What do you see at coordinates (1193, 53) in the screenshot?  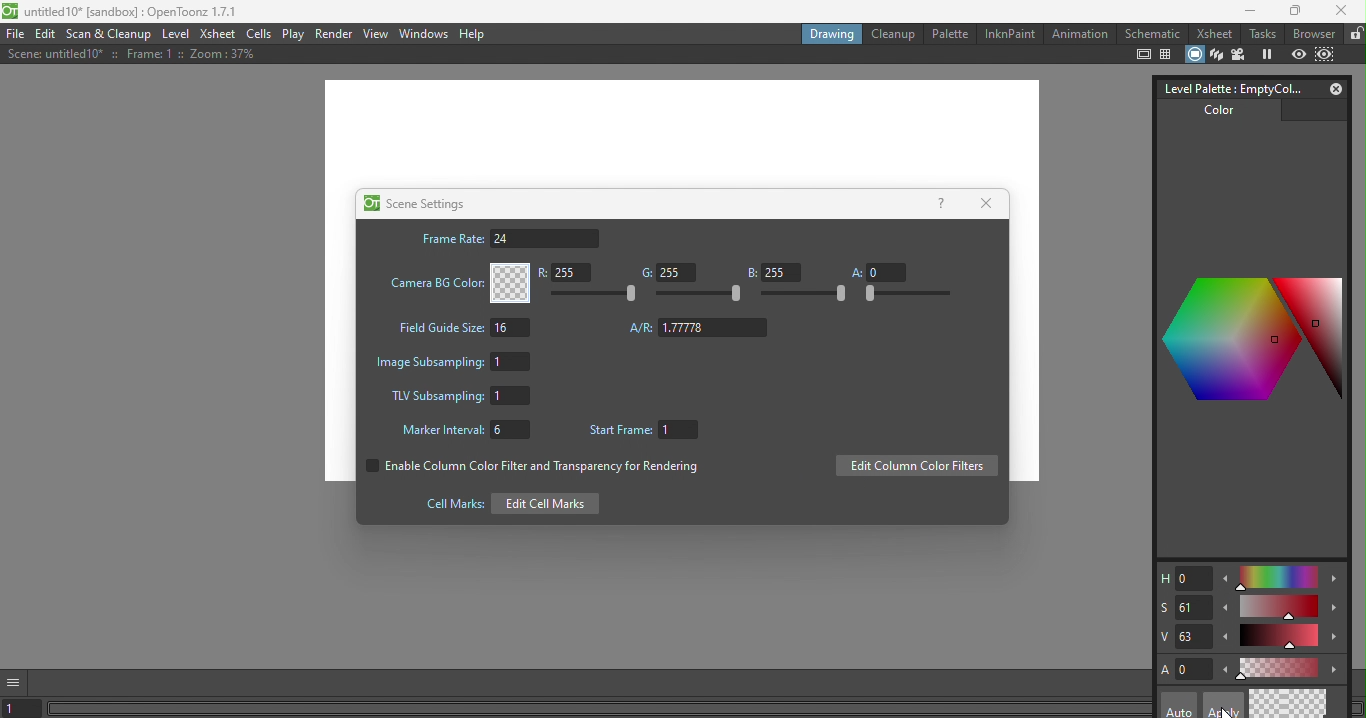 I see `Camera stand view` at bounding box center [1193, 53].